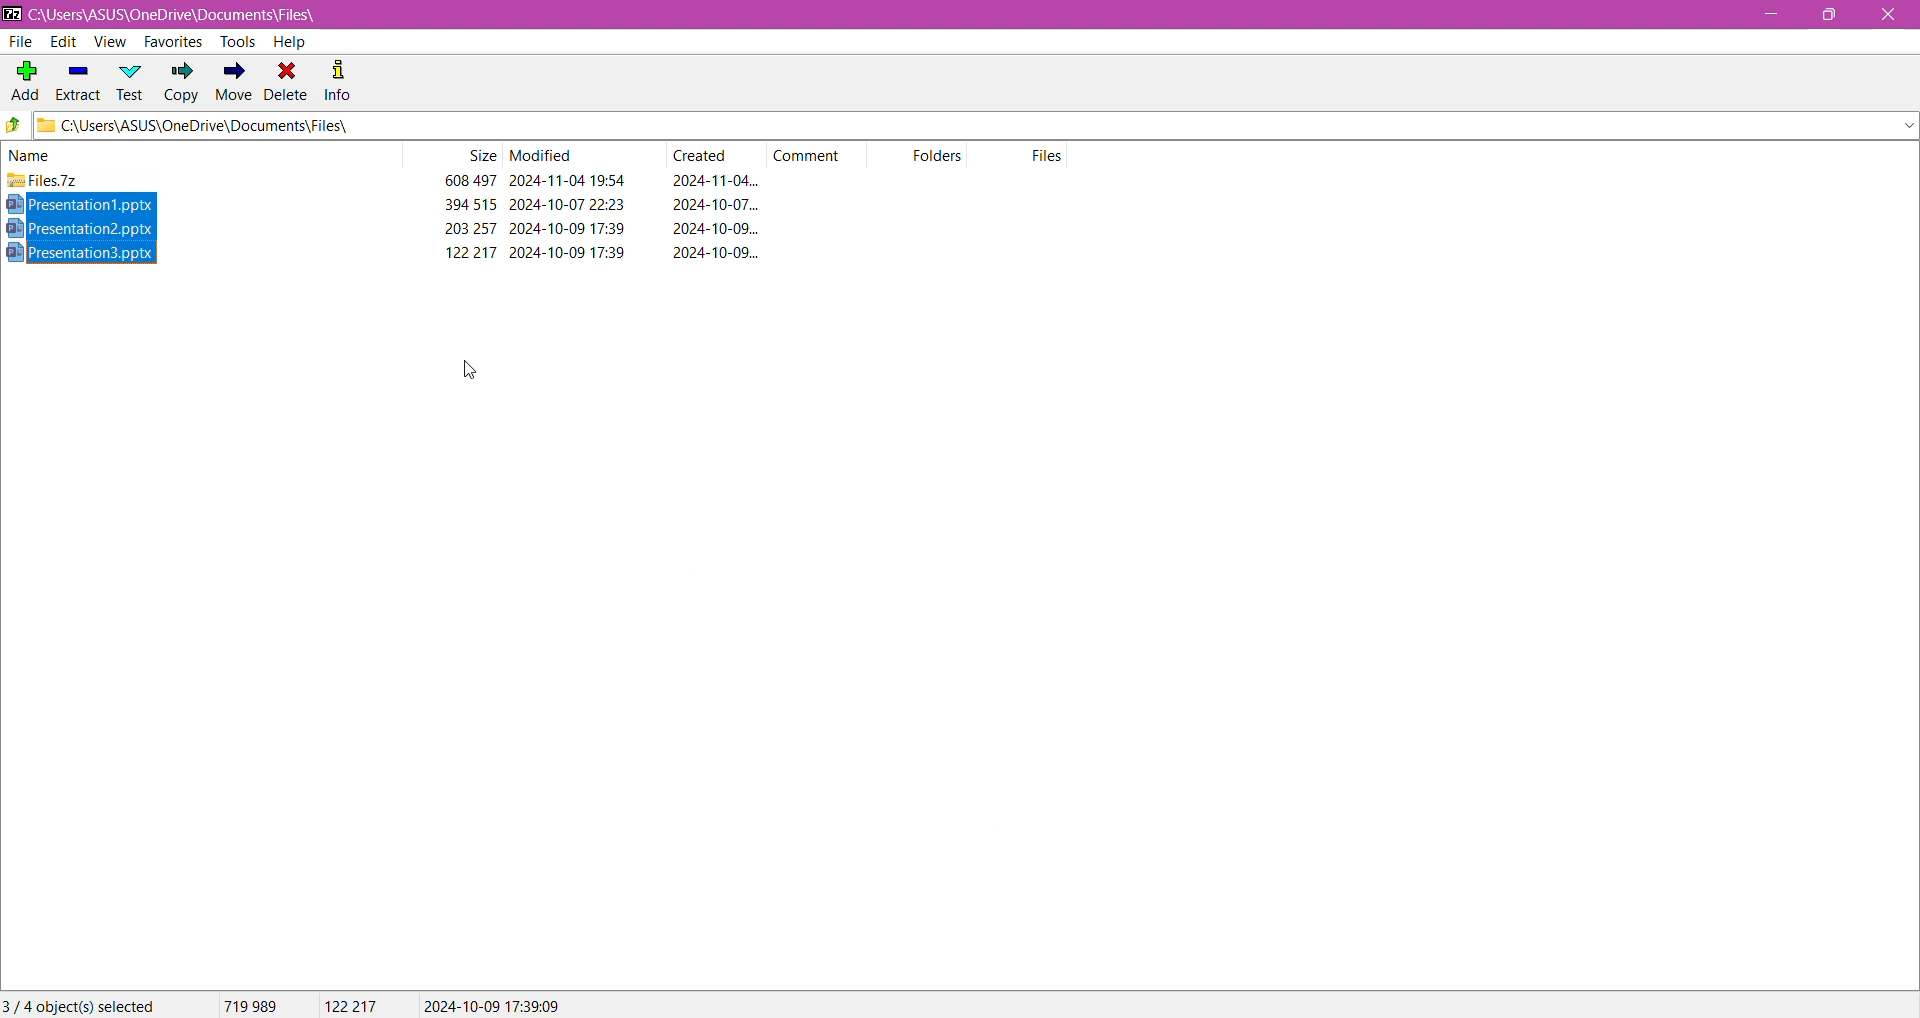 Image resolution: width=1920 pixels, height=1018 pixels. What do you see at coordinates (24, 75) in the screenshot?
I see `Add` at bounding box center [24, 75].